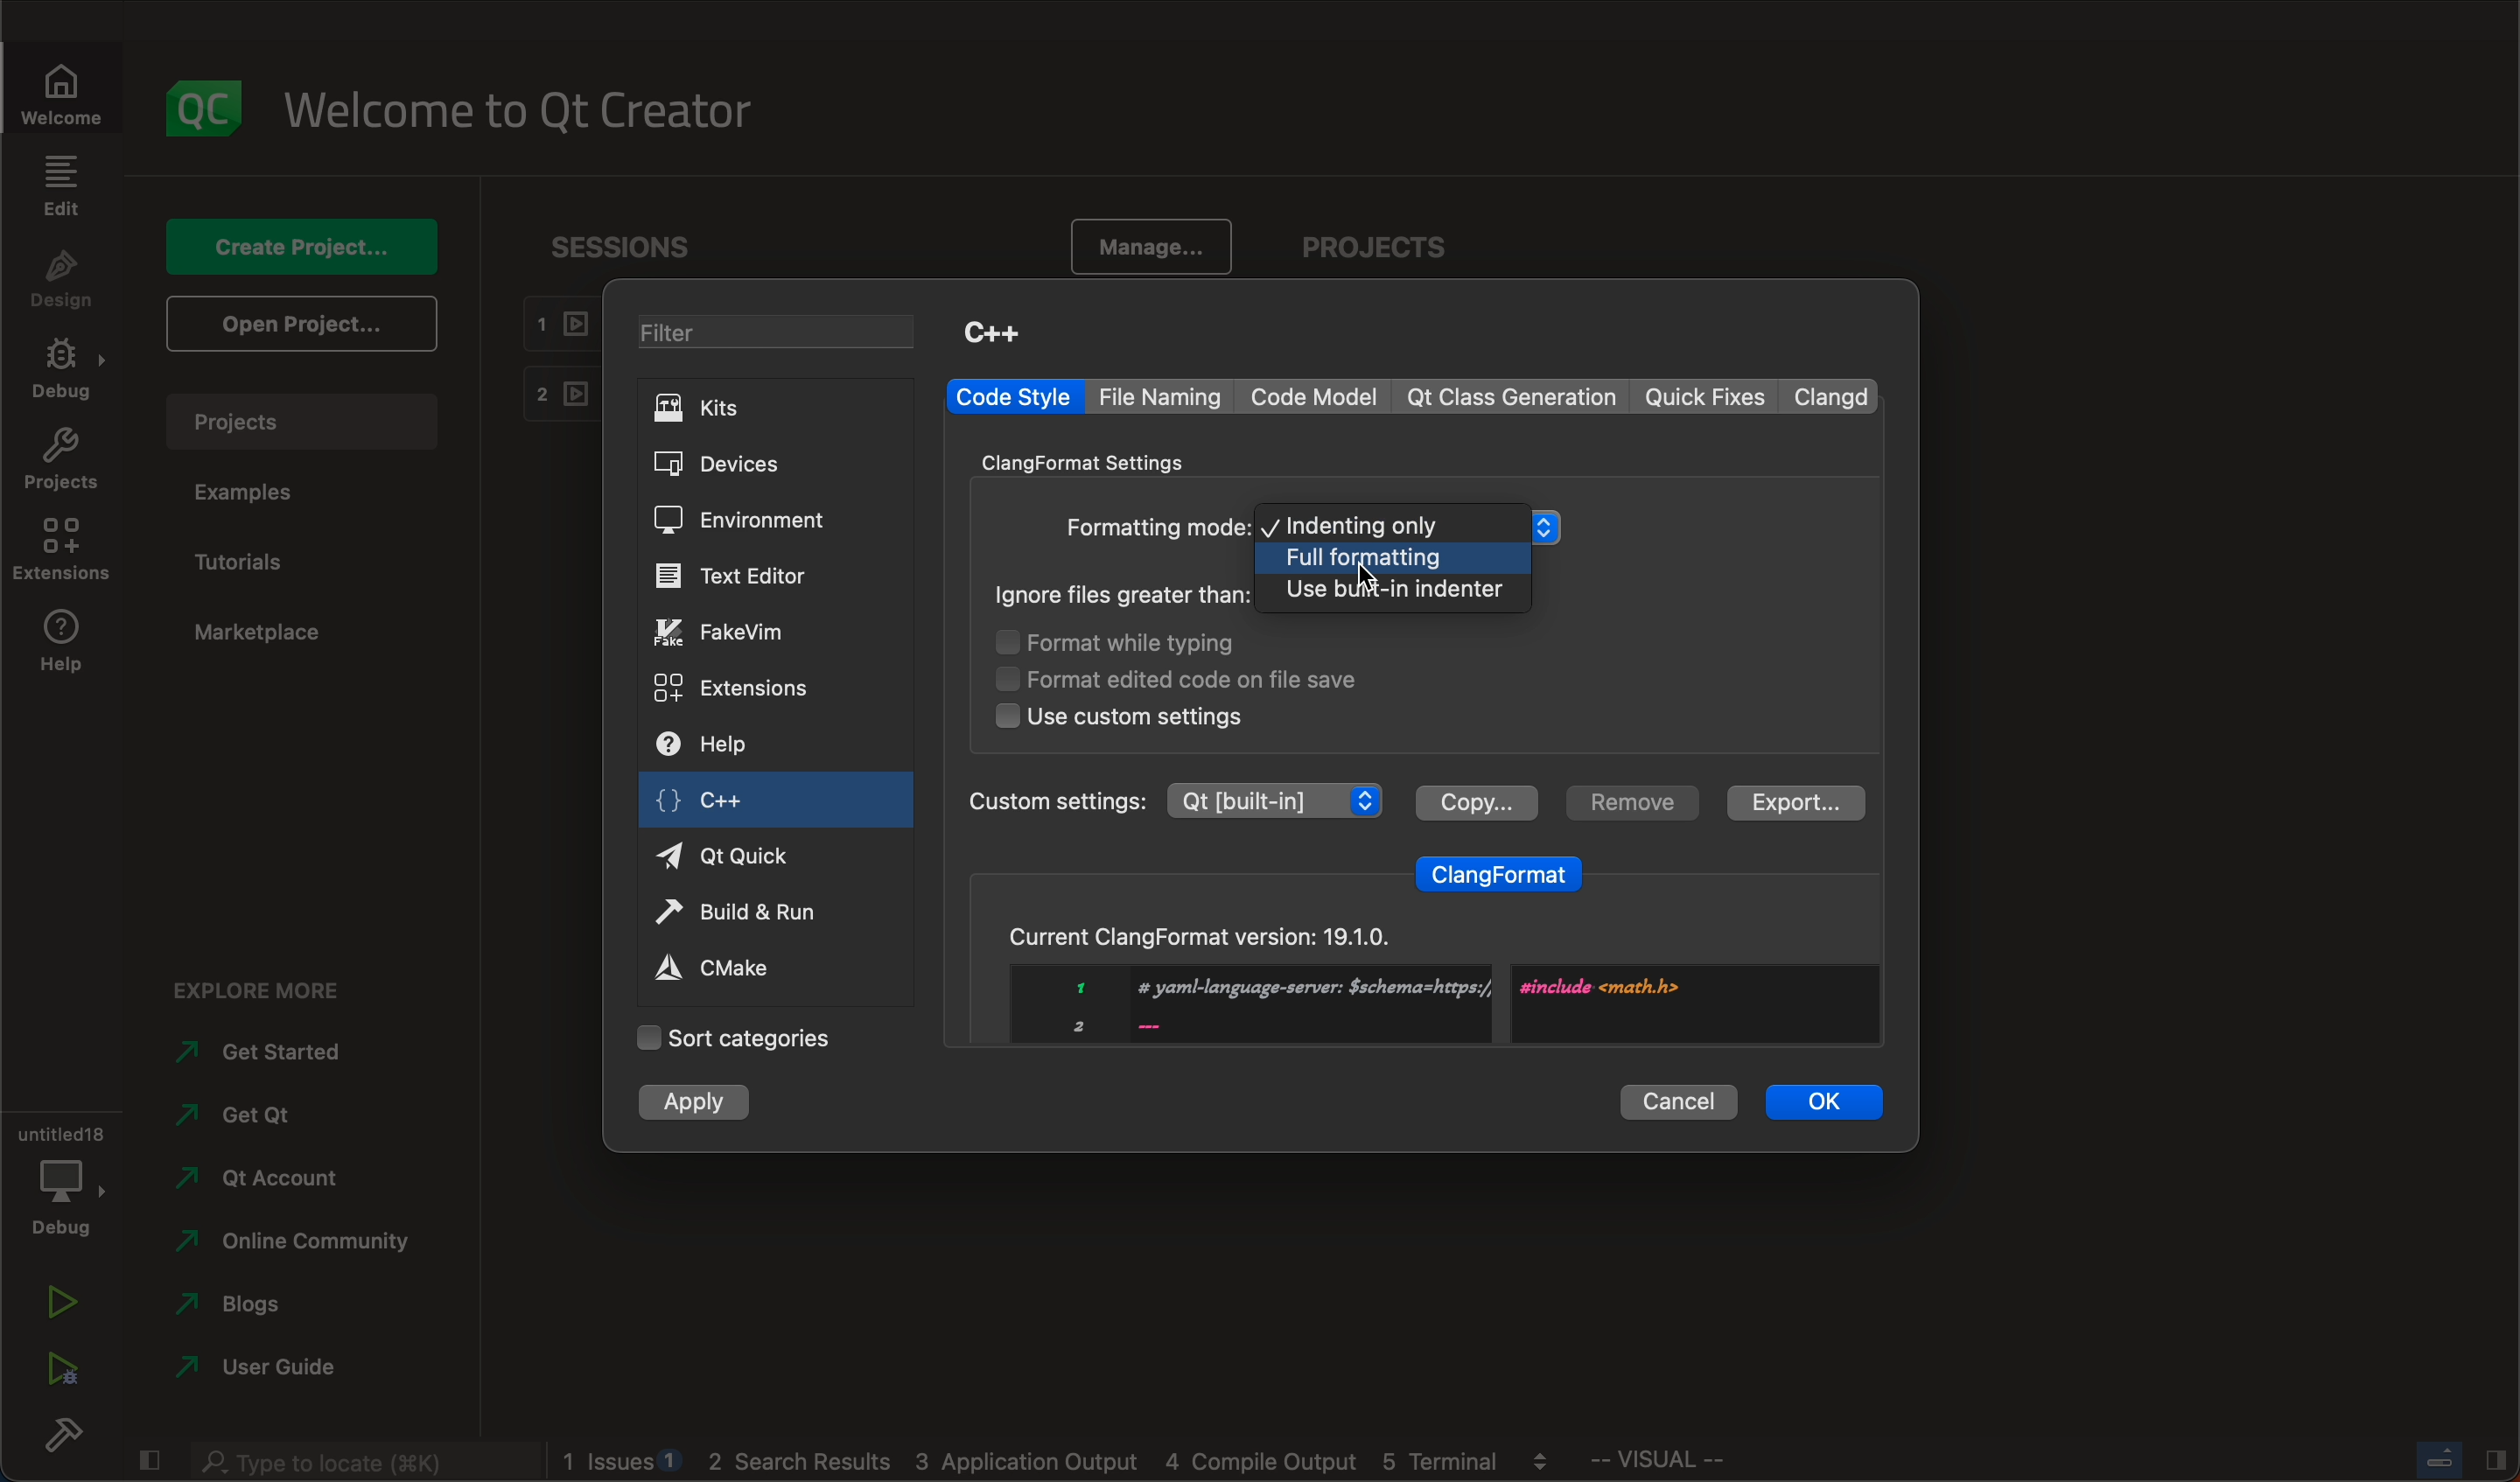 Image resolution: width=2520 pixels, height=1482 pixels. What do you see at coordinates (1146, 644) in the screenshot?
I see `typing format` at bounding box center [1146, 644].